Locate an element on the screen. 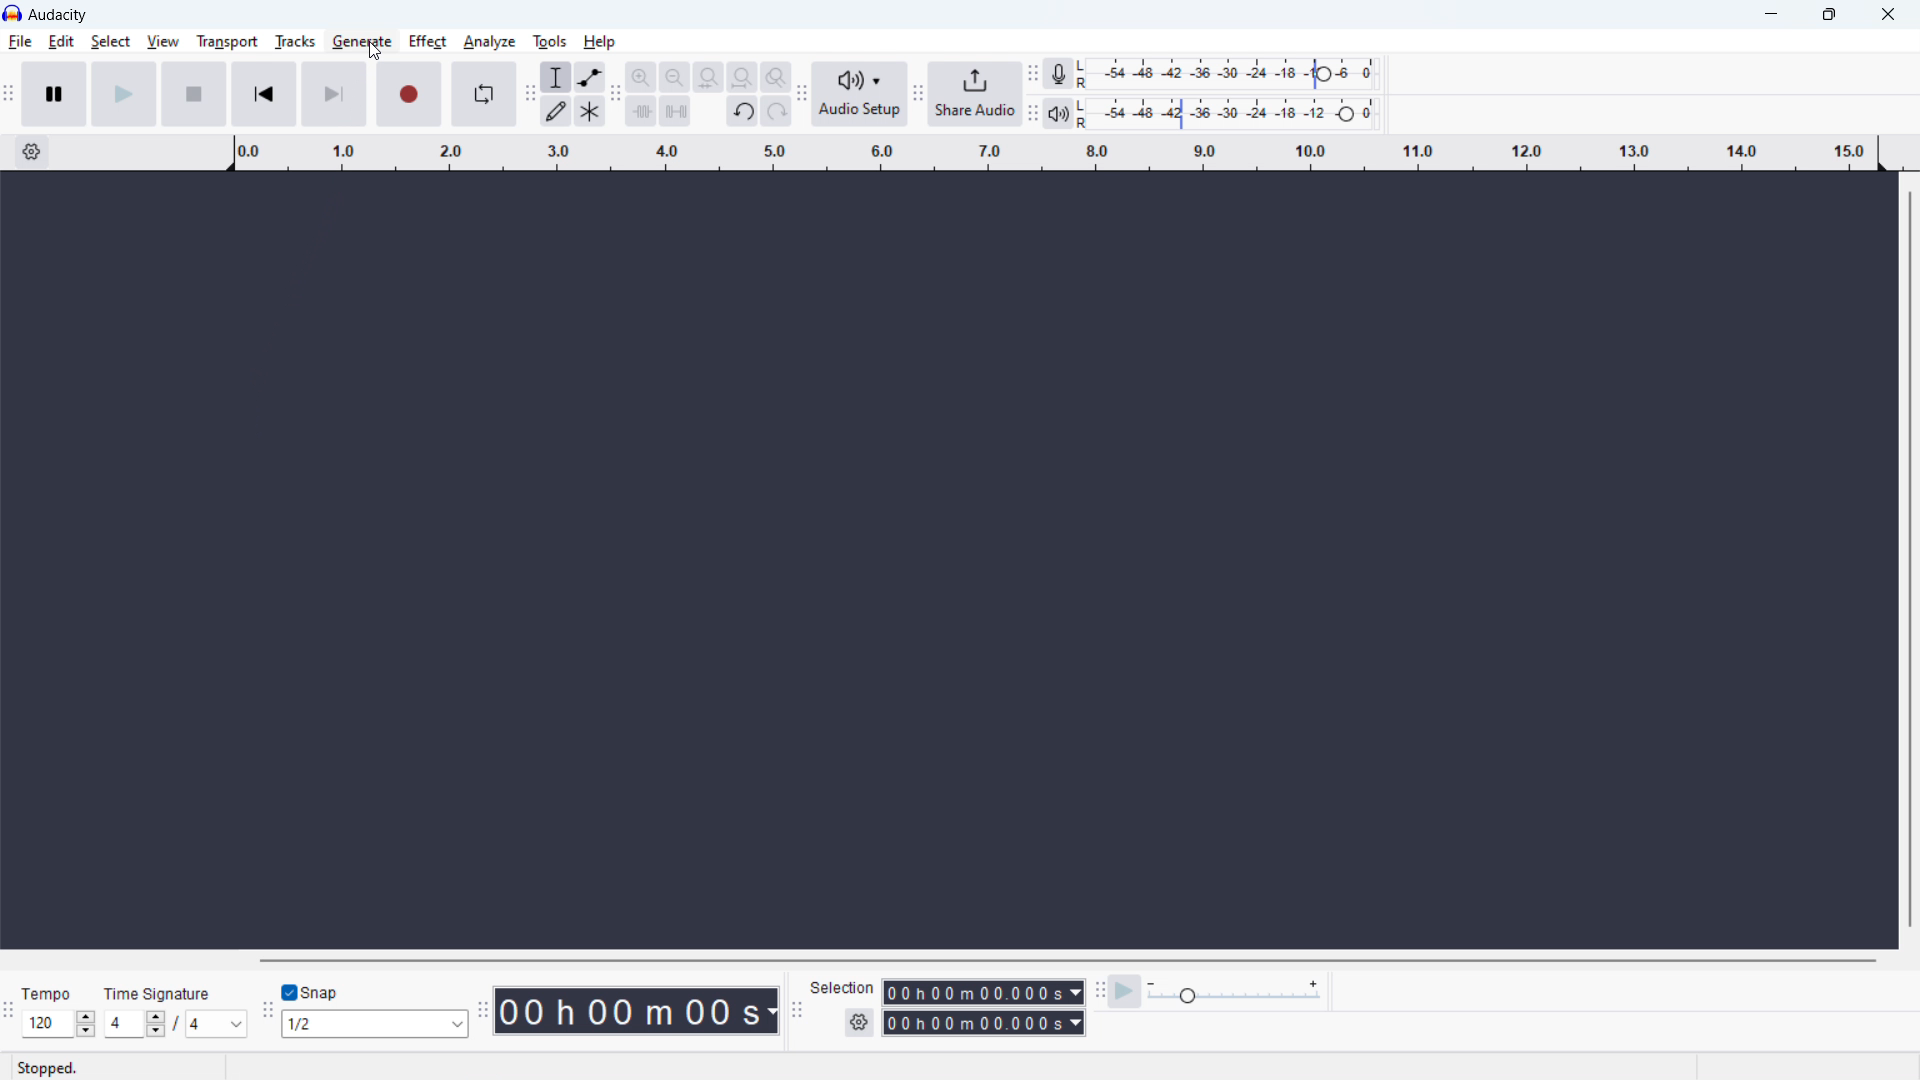  edit toolbar is located at coordinates (617, 93).